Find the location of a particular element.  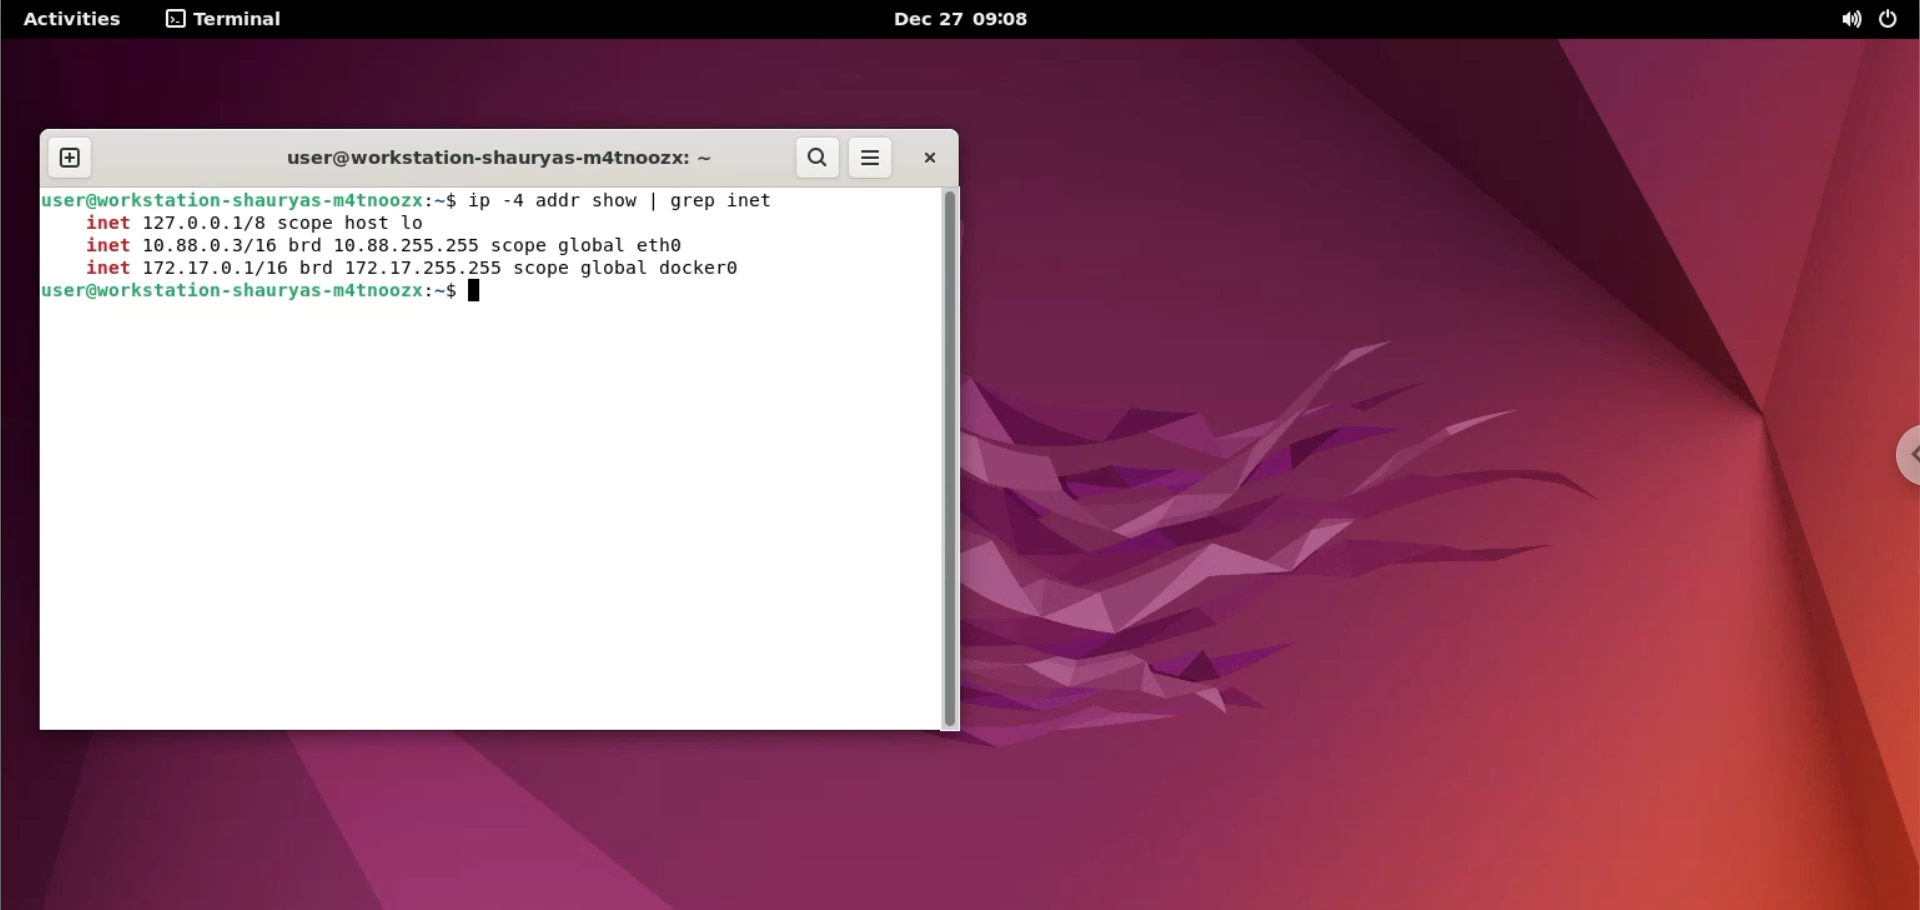

Dec 27 09:07 is located at coordinates (969, 21).